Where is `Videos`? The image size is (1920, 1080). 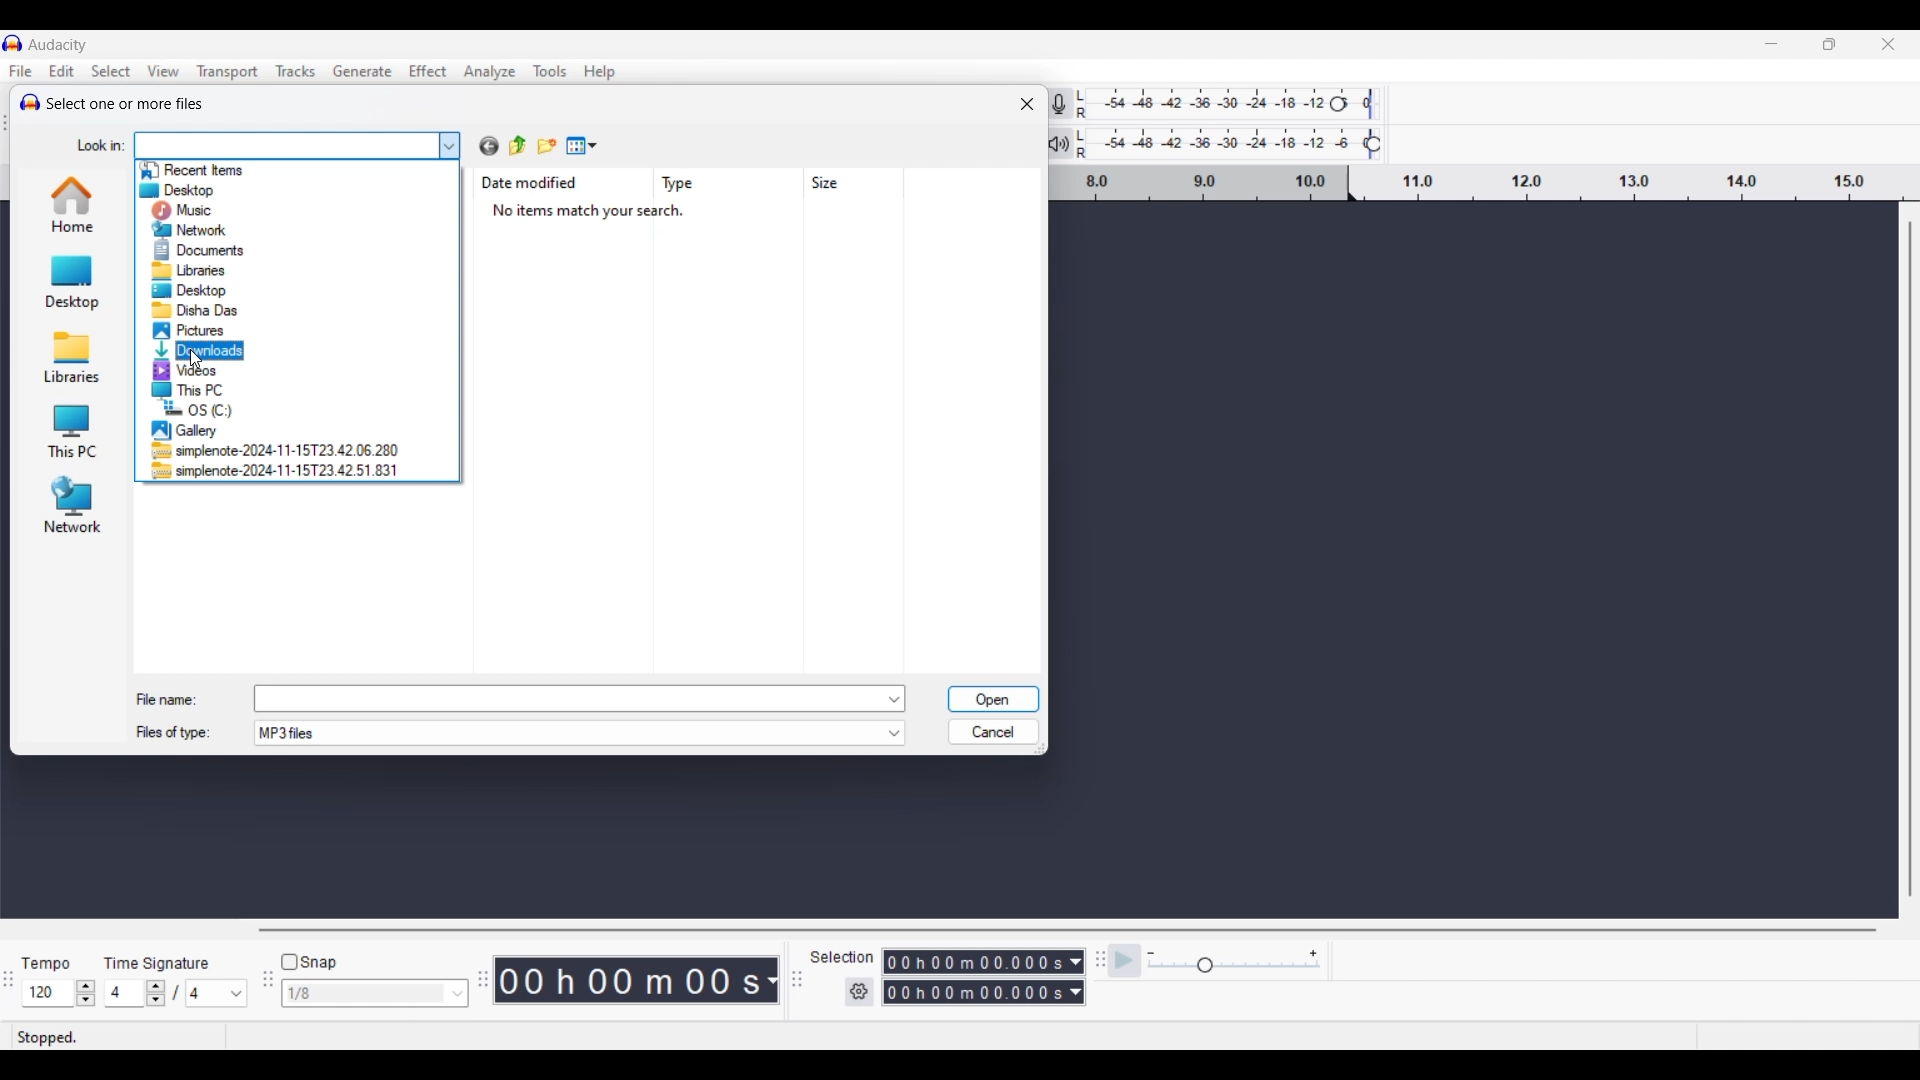 Videos is located at coordinates (203, 371).